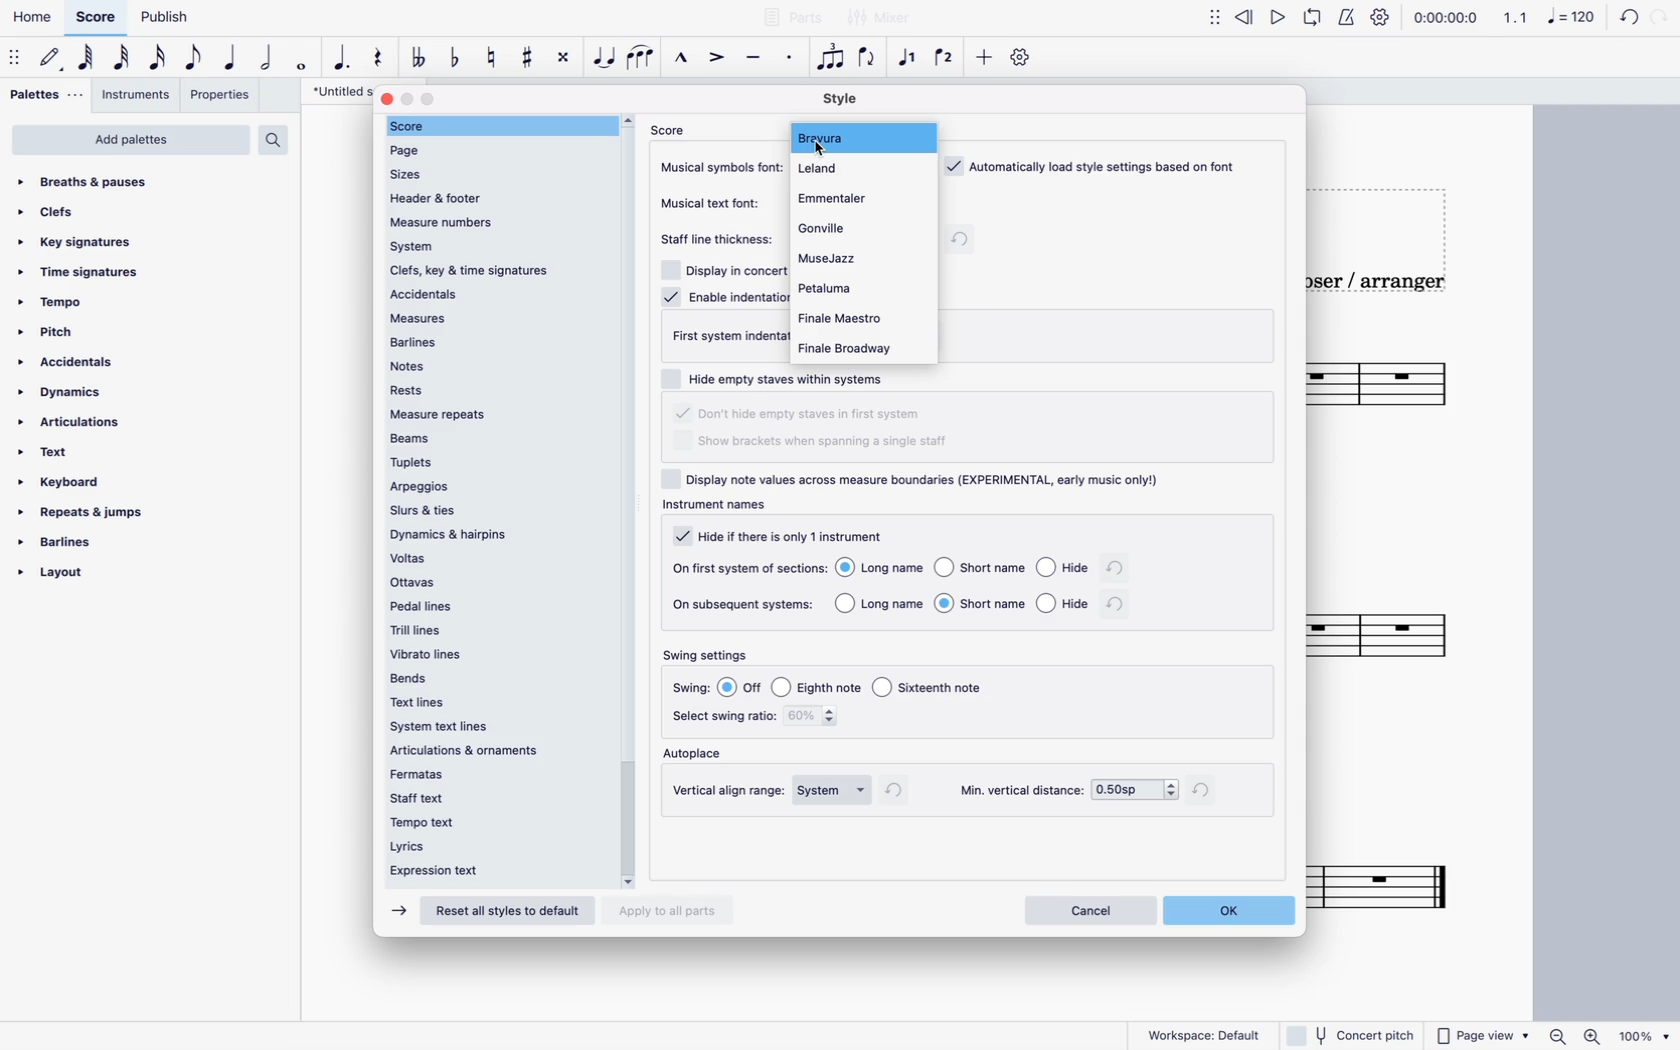 The height and width of the screenshot is (1050, 1680). What do you see at coordinates (833, 62) in the screenshot?
I see `tuplet` at bounding box center [833, 62].